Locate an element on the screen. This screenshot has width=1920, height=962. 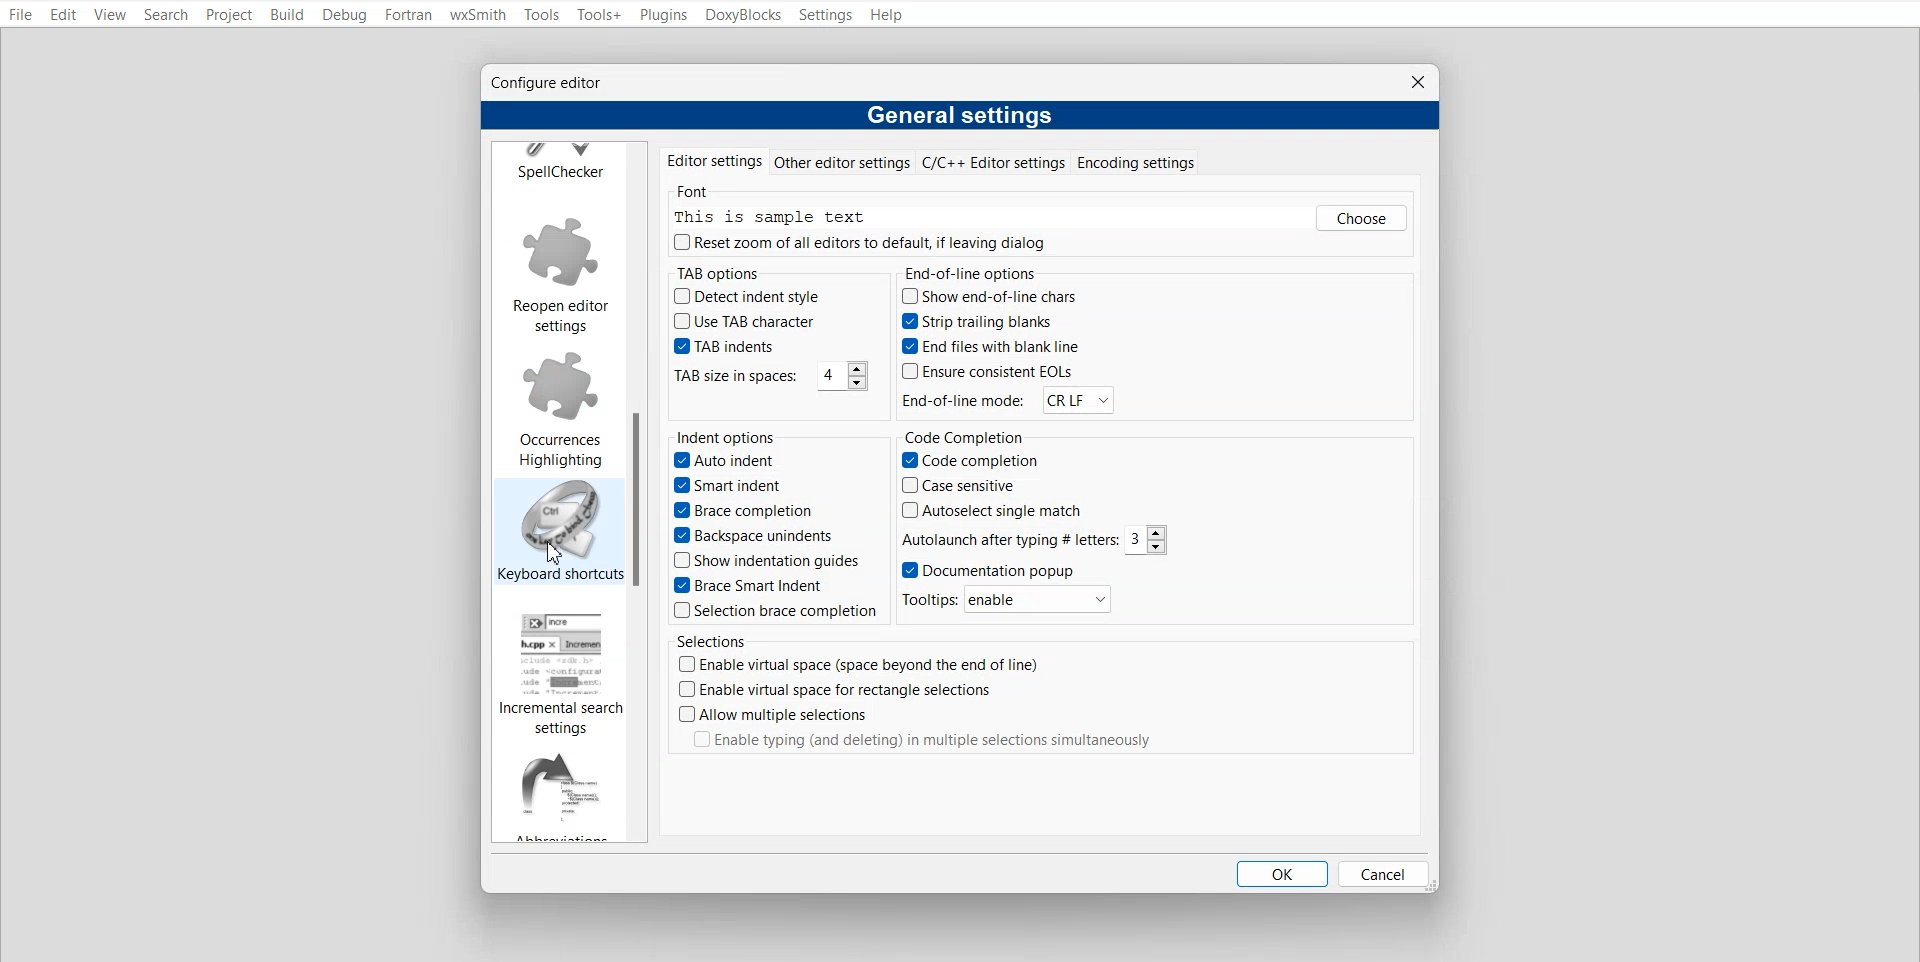
Debug is located at coordinates (344, 15).